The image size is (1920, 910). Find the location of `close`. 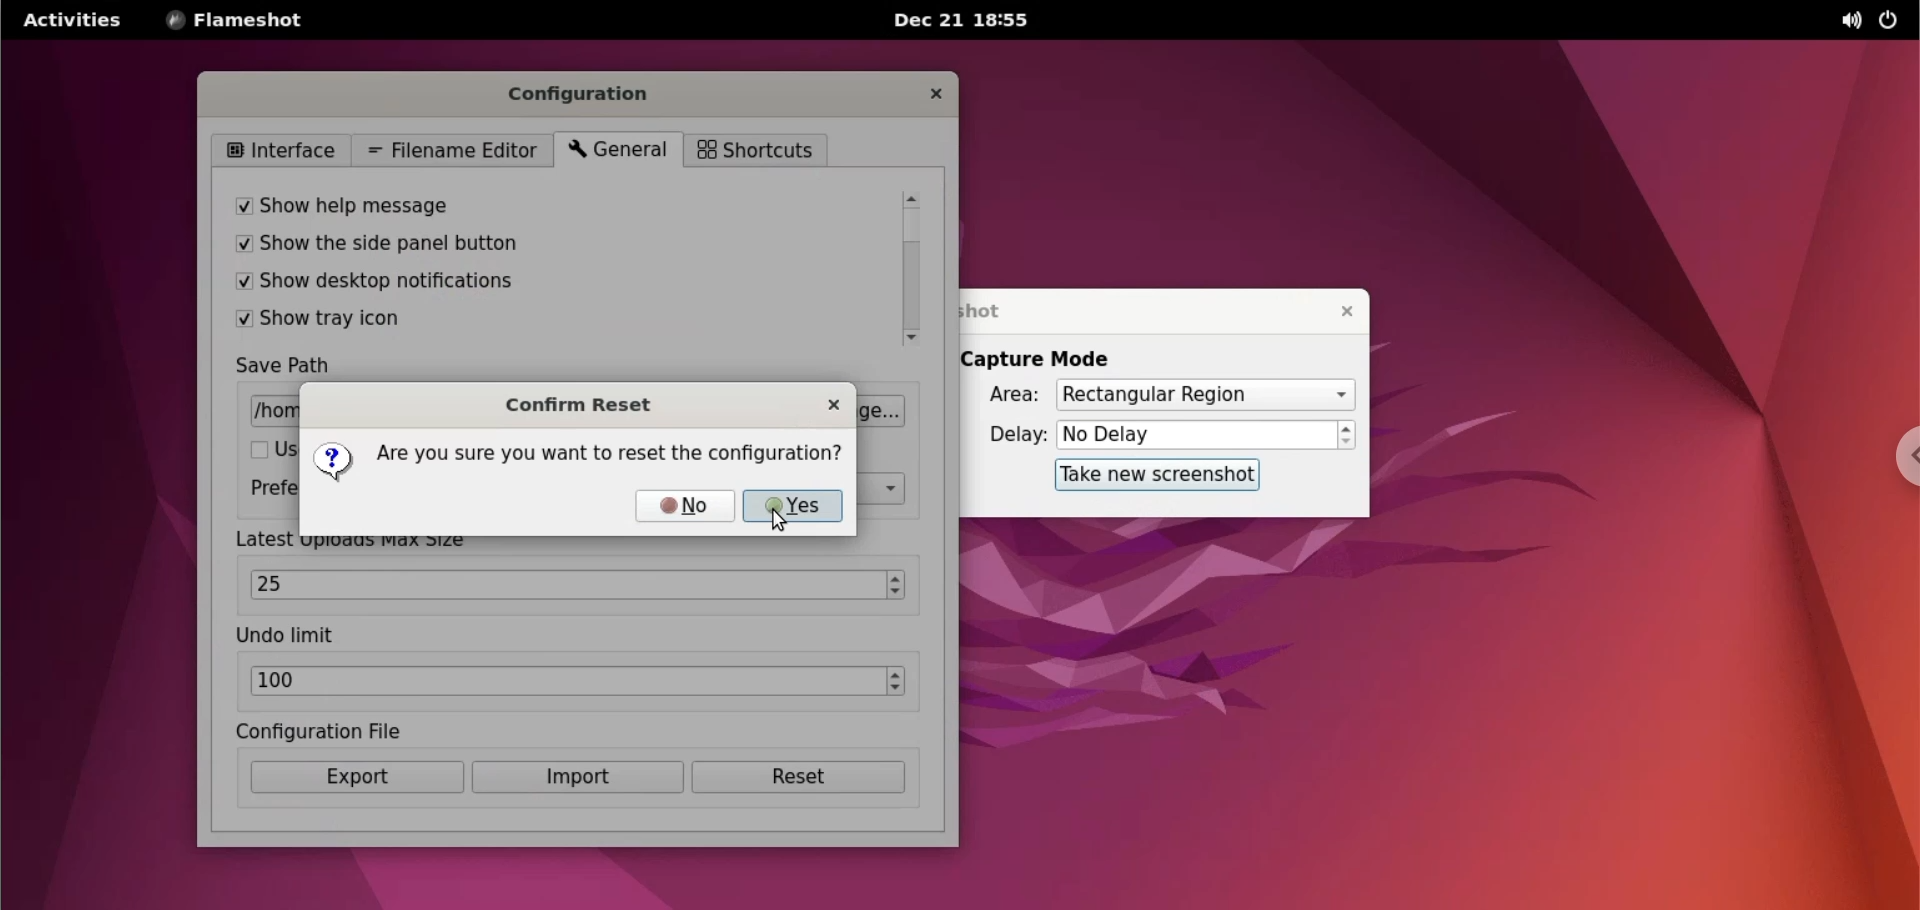

close is located at coordinates (1337, 311).